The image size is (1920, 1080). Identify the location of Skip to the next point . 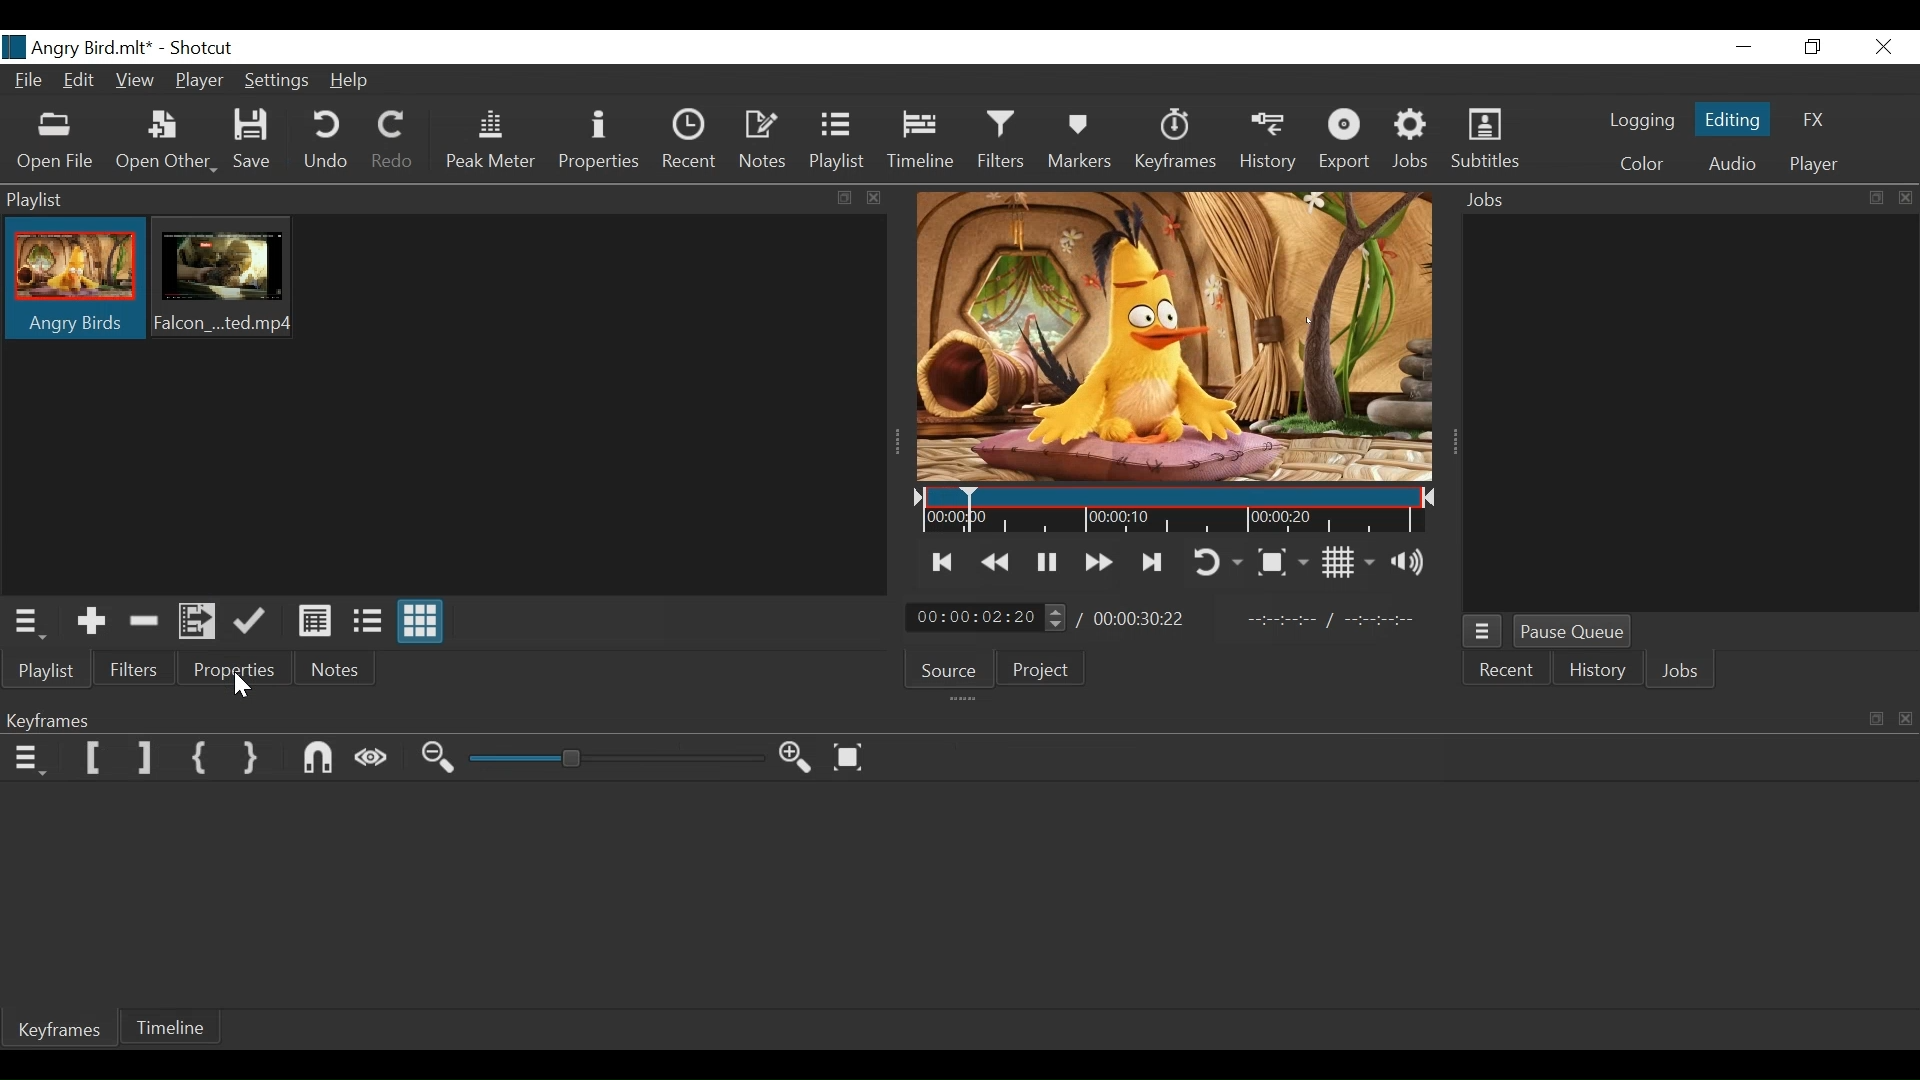
(1154, 562).